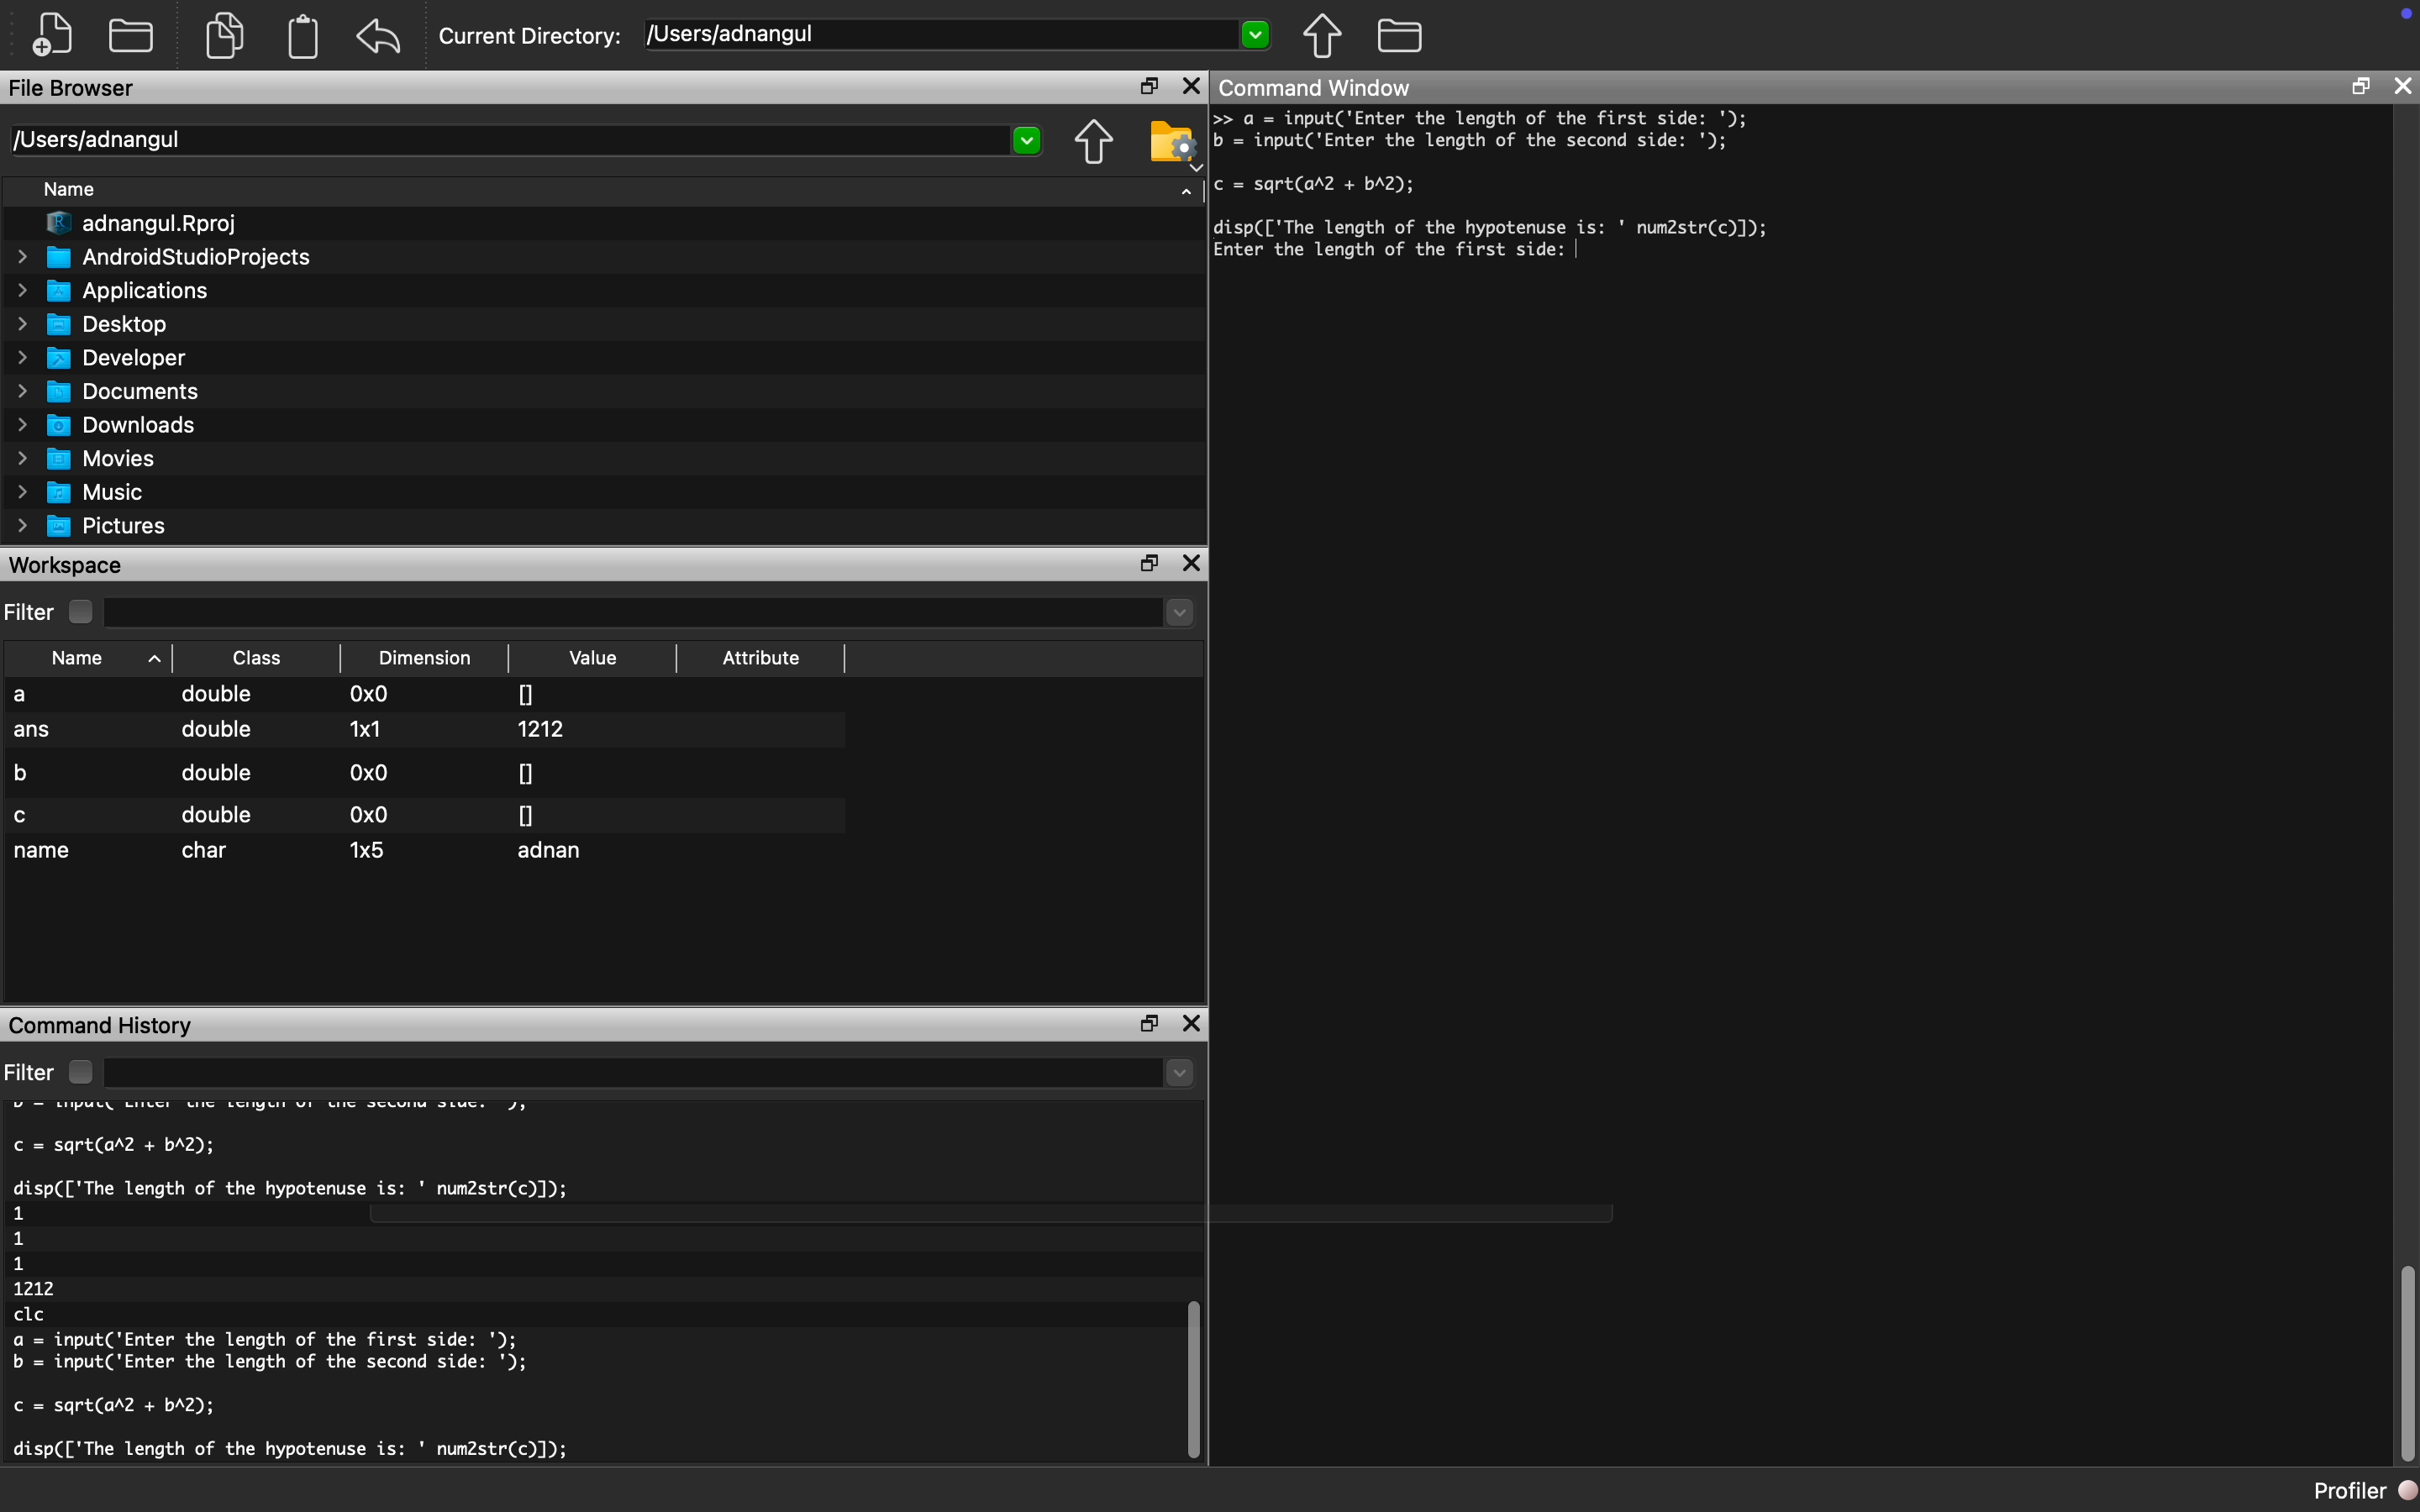  What do you see at coordinates (1093, 144) in the screenshot?
I see `move up` at bounding box center [1093, 144].